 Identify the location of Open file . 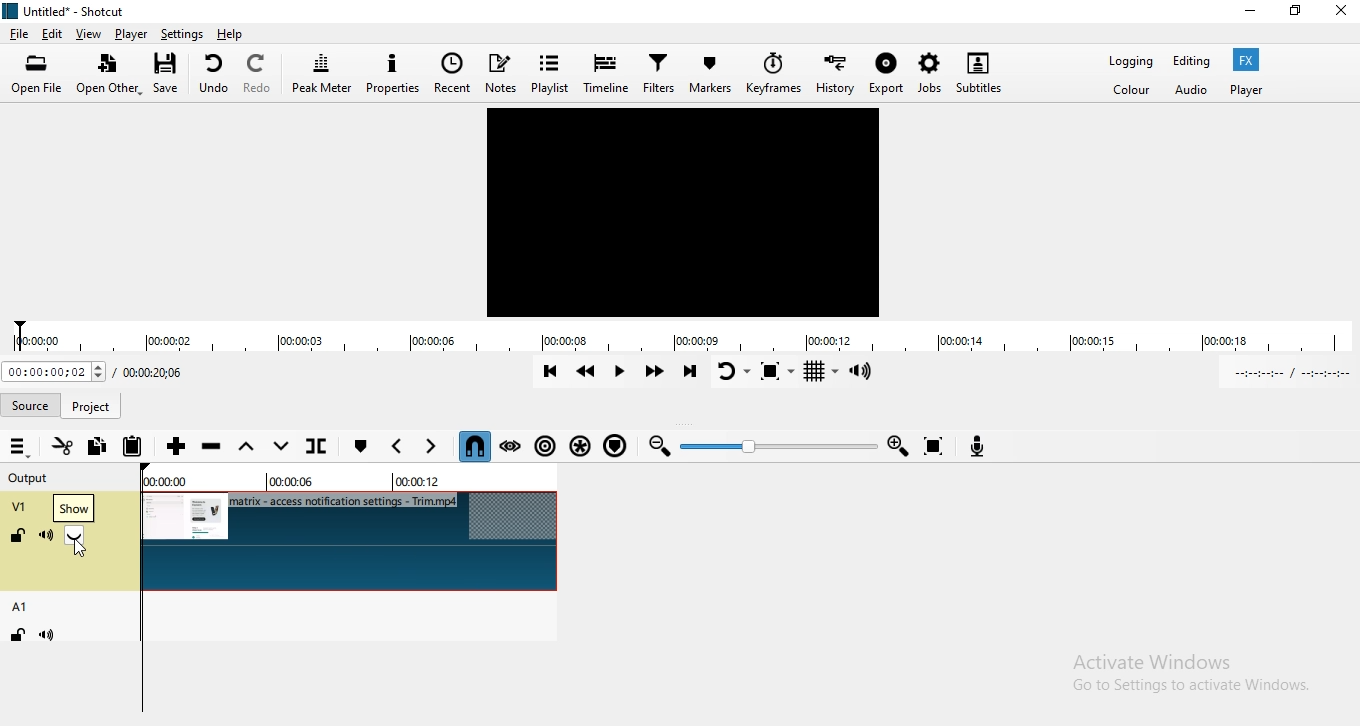
(38, 73).